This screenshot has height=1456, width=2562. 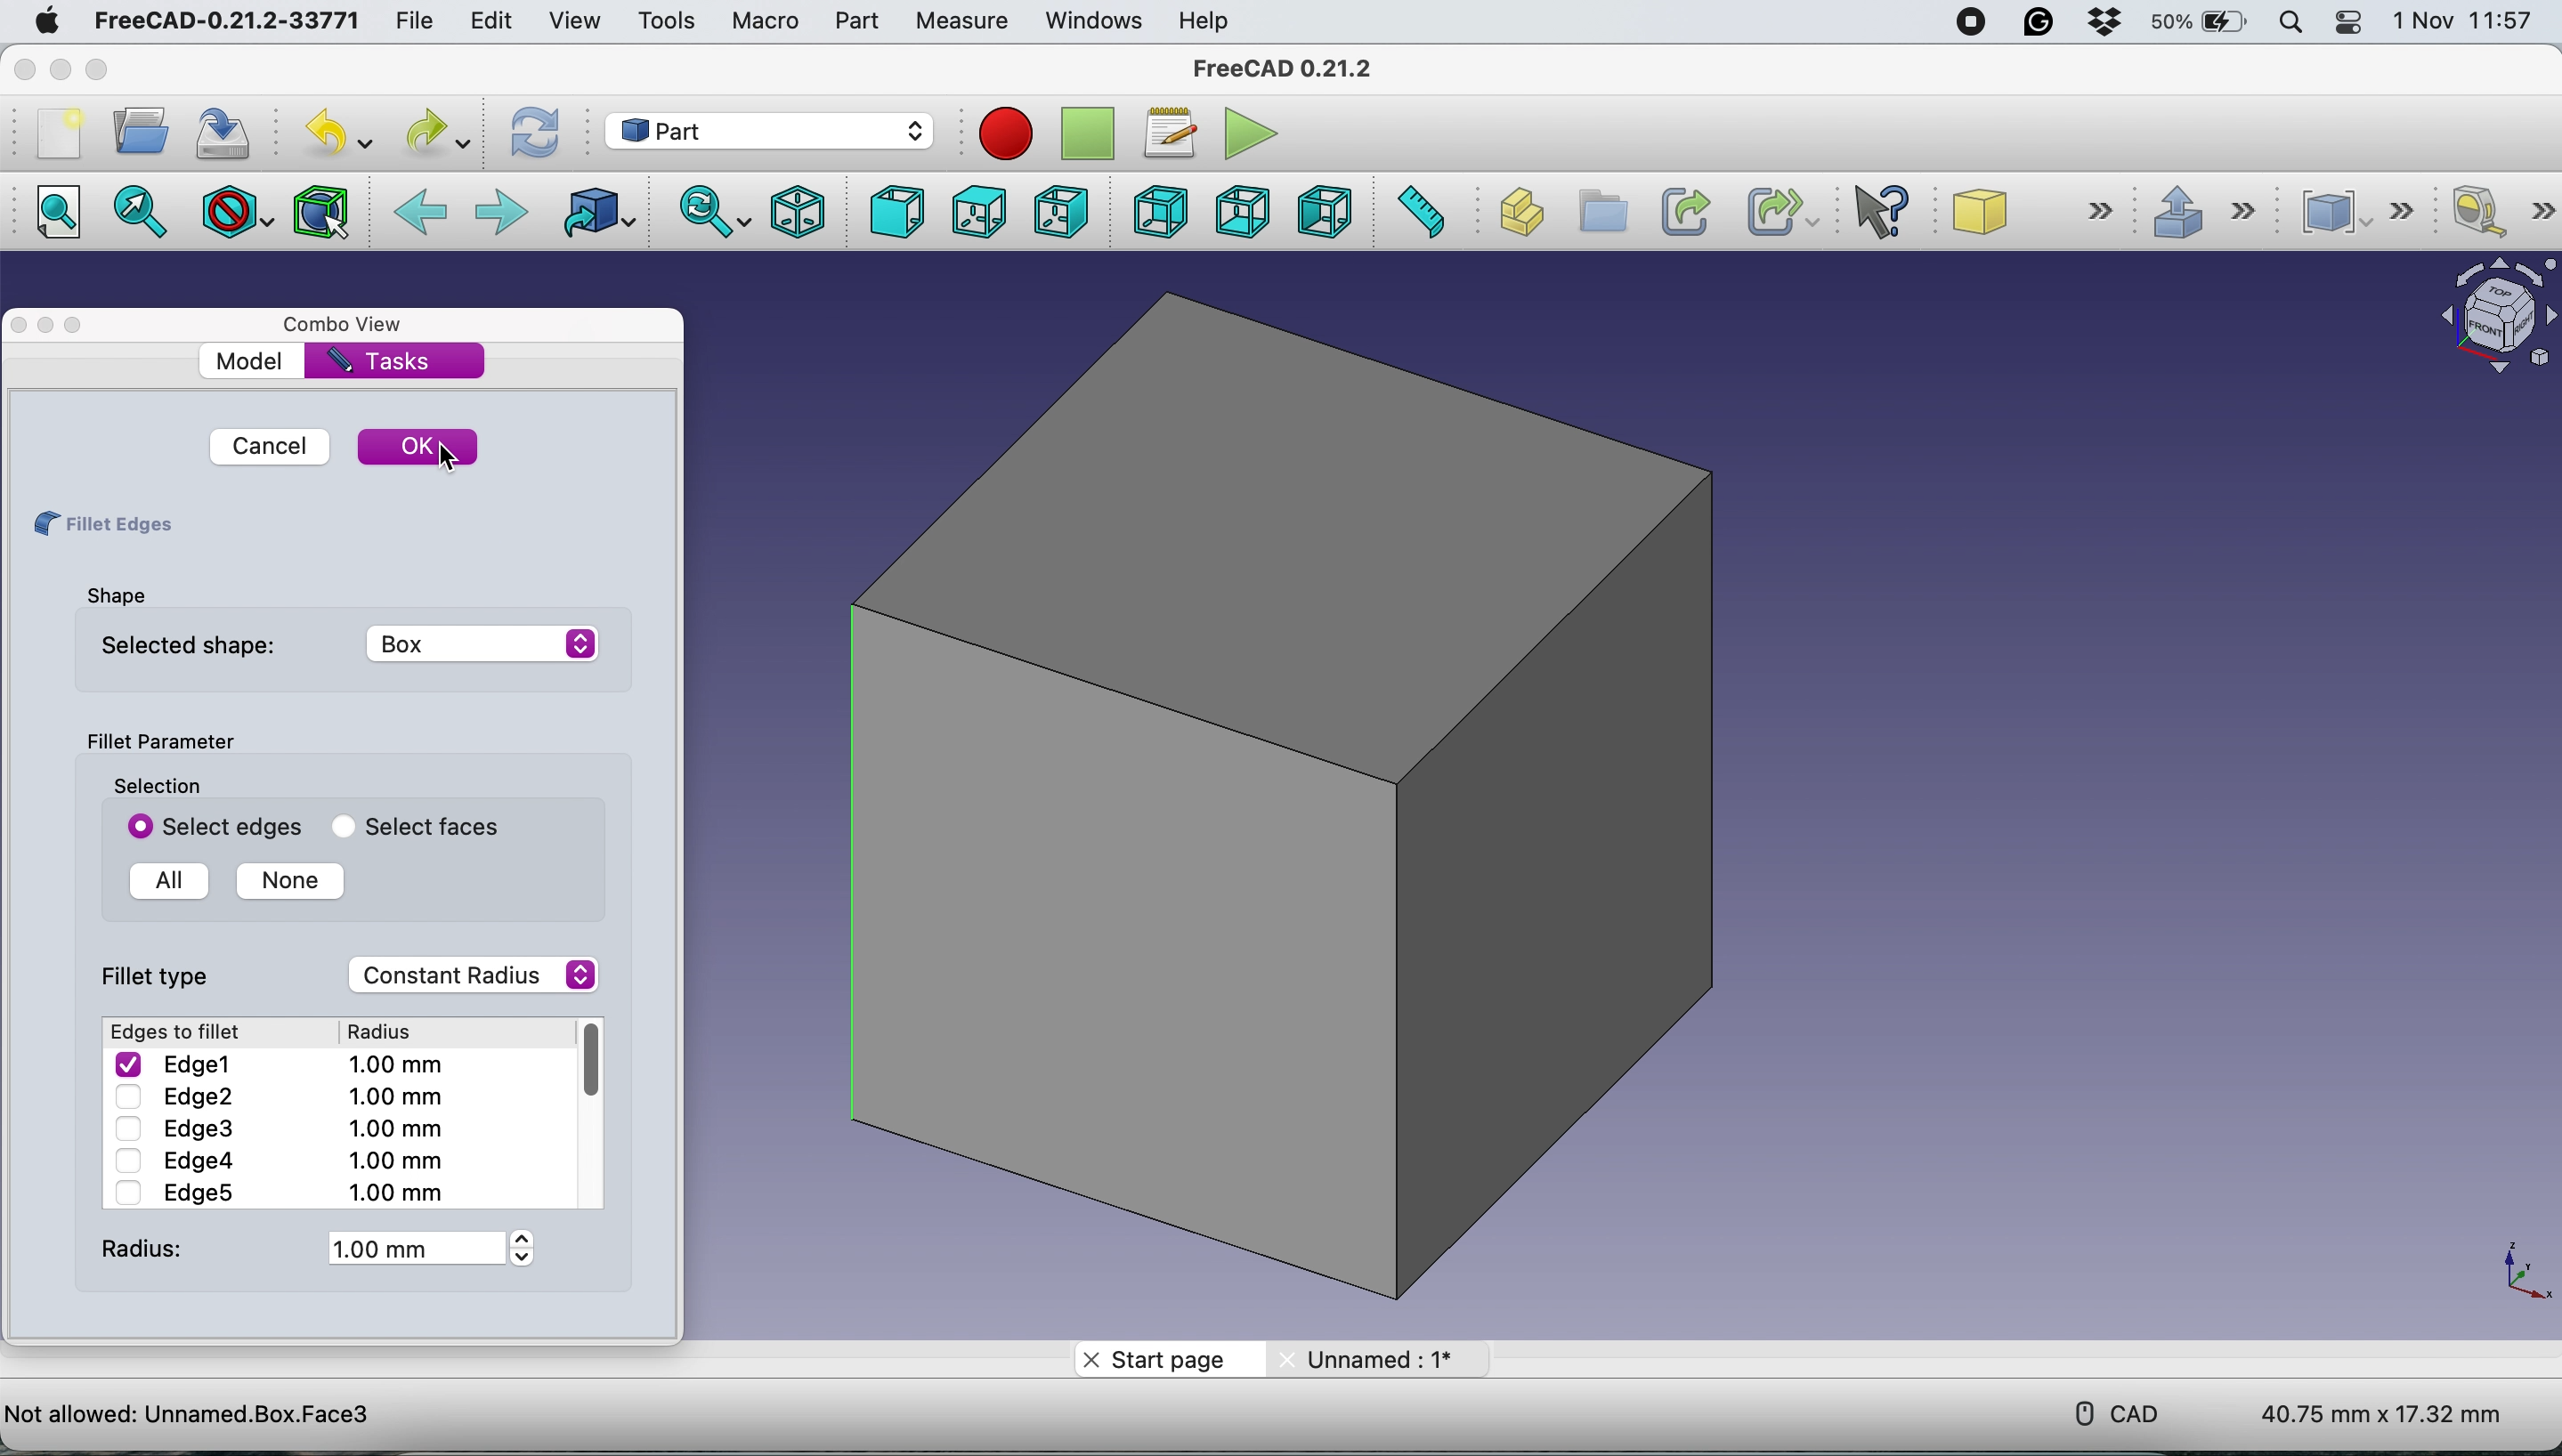 I want to click on Ok , so click(x=419, y=444).